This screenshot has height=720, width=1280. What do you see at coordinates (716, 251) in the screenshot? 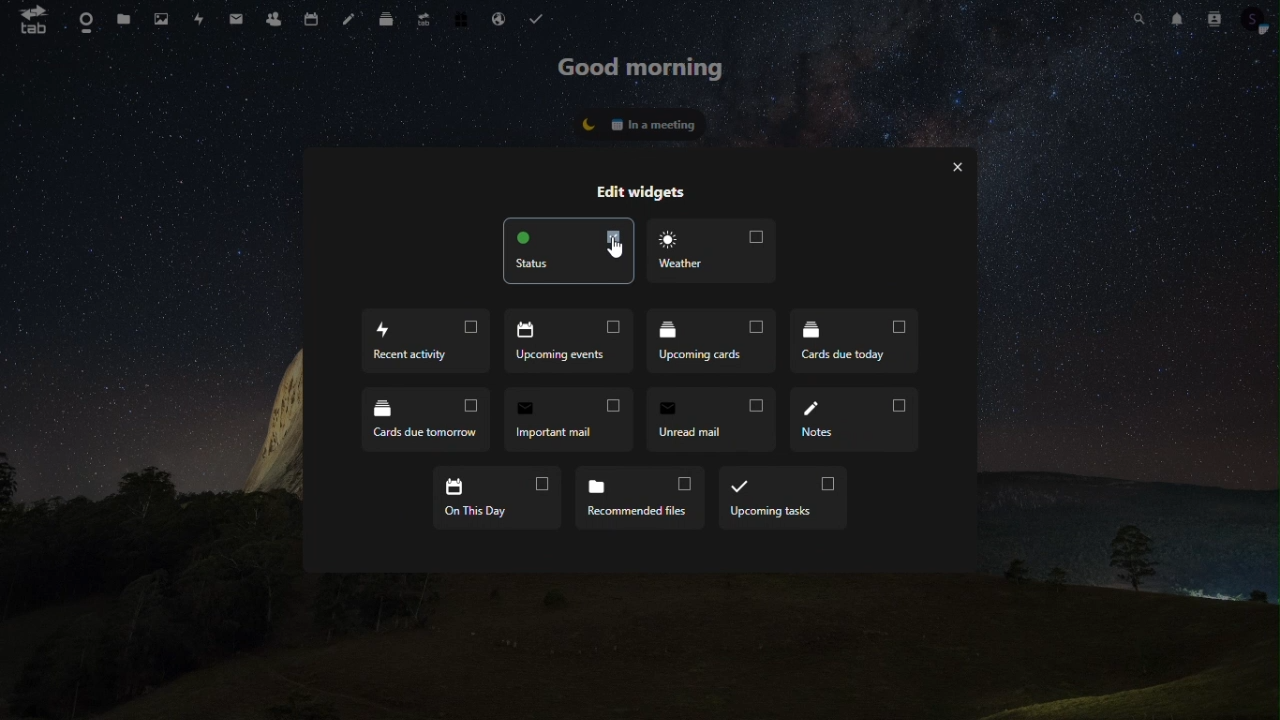
I see `weather` at bounding box center [716, 251].